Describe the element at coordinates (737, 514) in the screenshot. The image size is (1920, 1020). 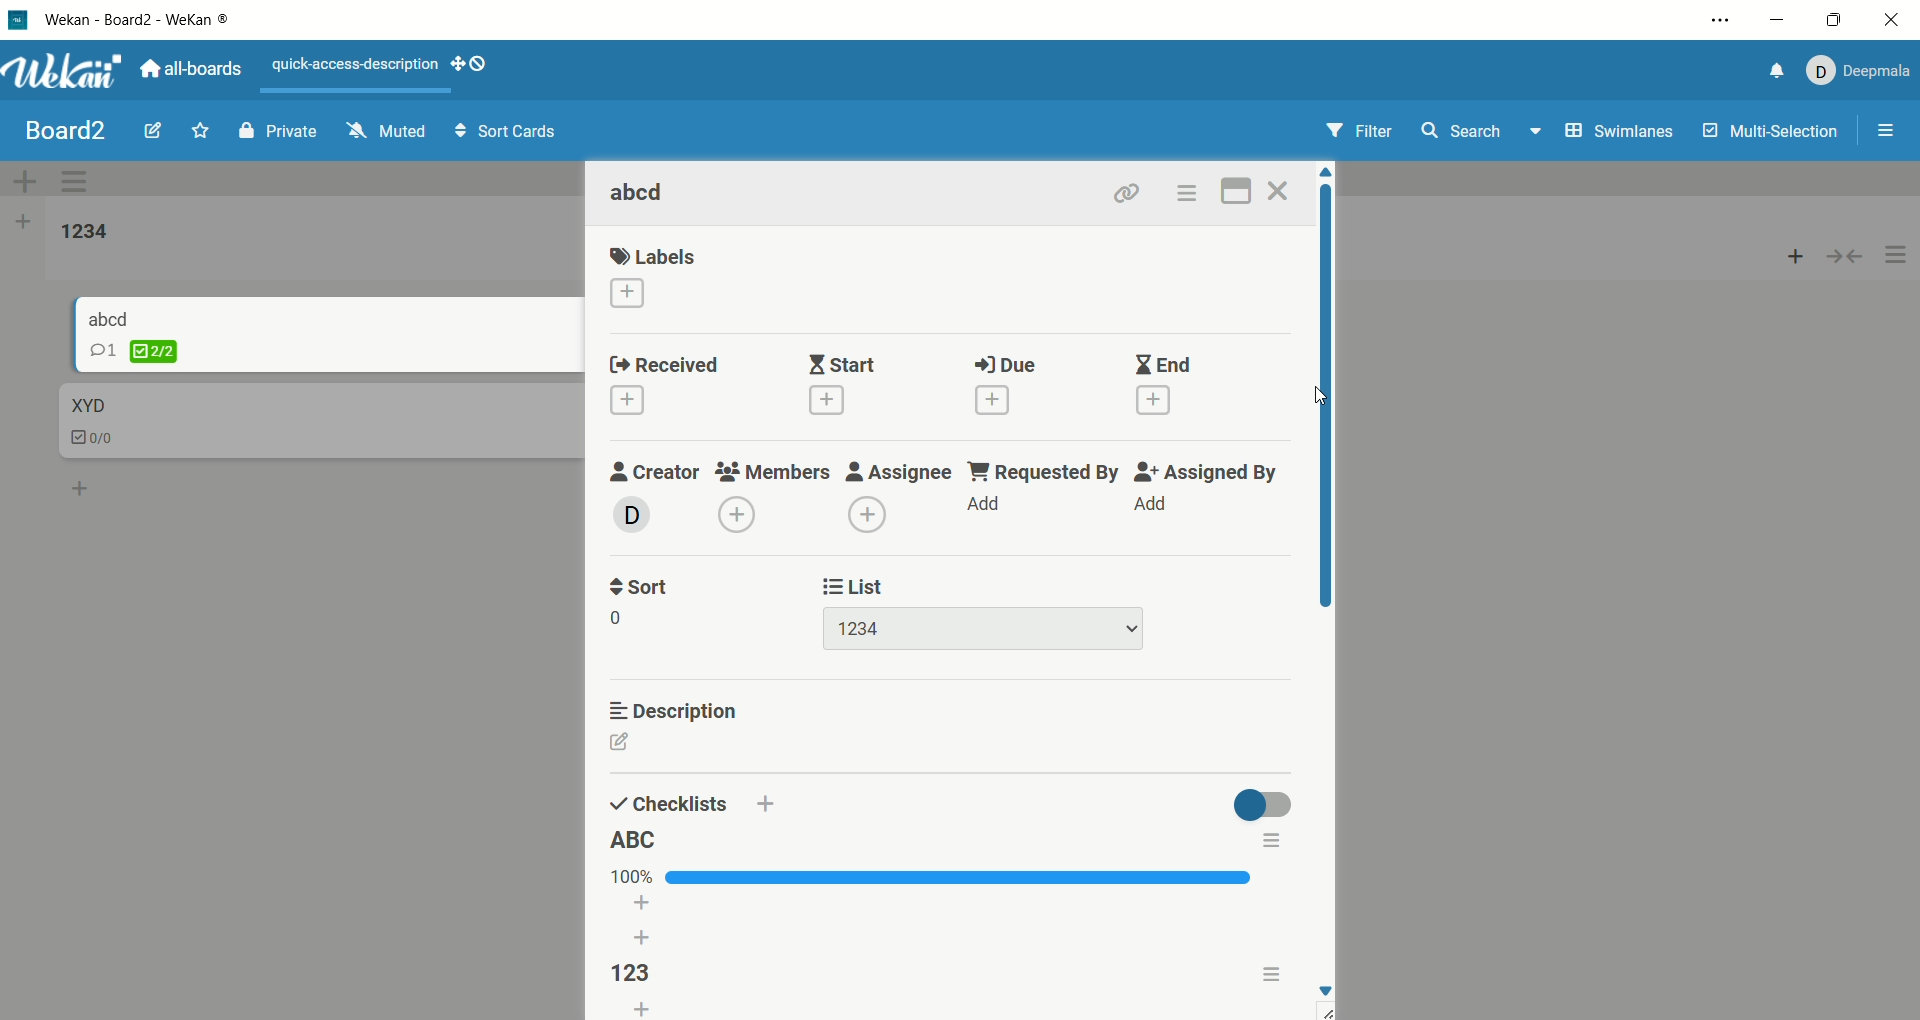
I see `add` at that location.